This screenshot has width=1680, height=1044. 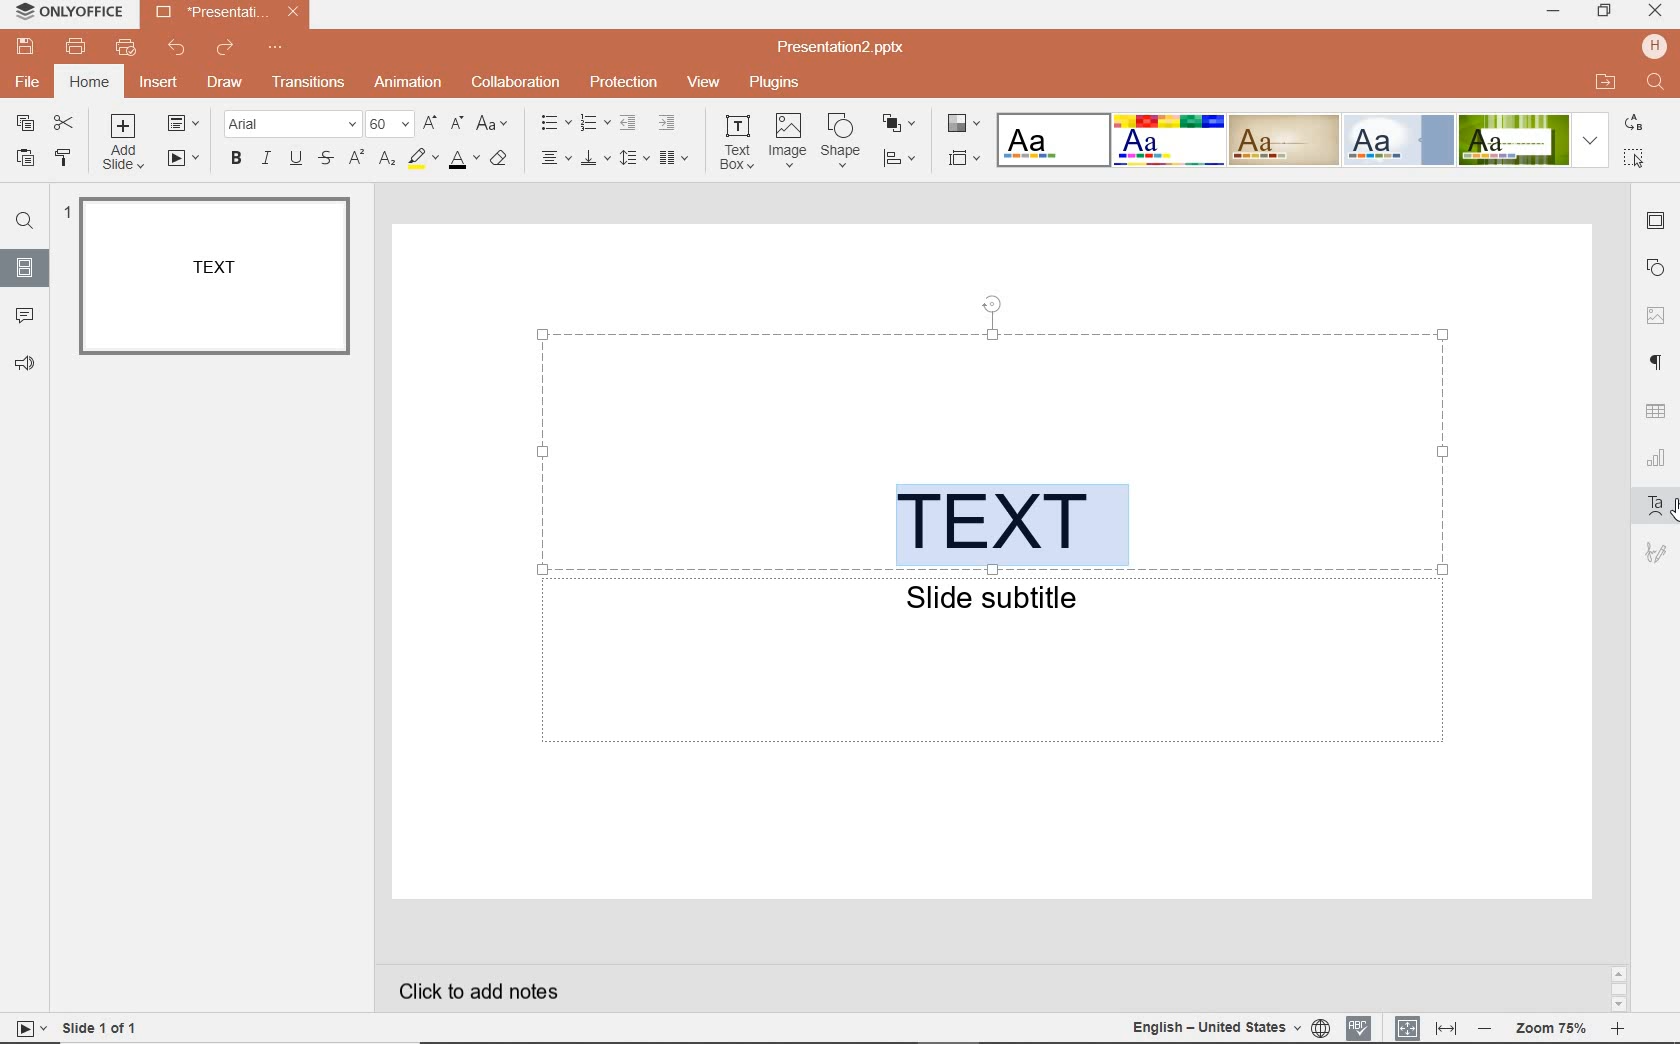 I want to click on REDO, so click(x=222, y=49).